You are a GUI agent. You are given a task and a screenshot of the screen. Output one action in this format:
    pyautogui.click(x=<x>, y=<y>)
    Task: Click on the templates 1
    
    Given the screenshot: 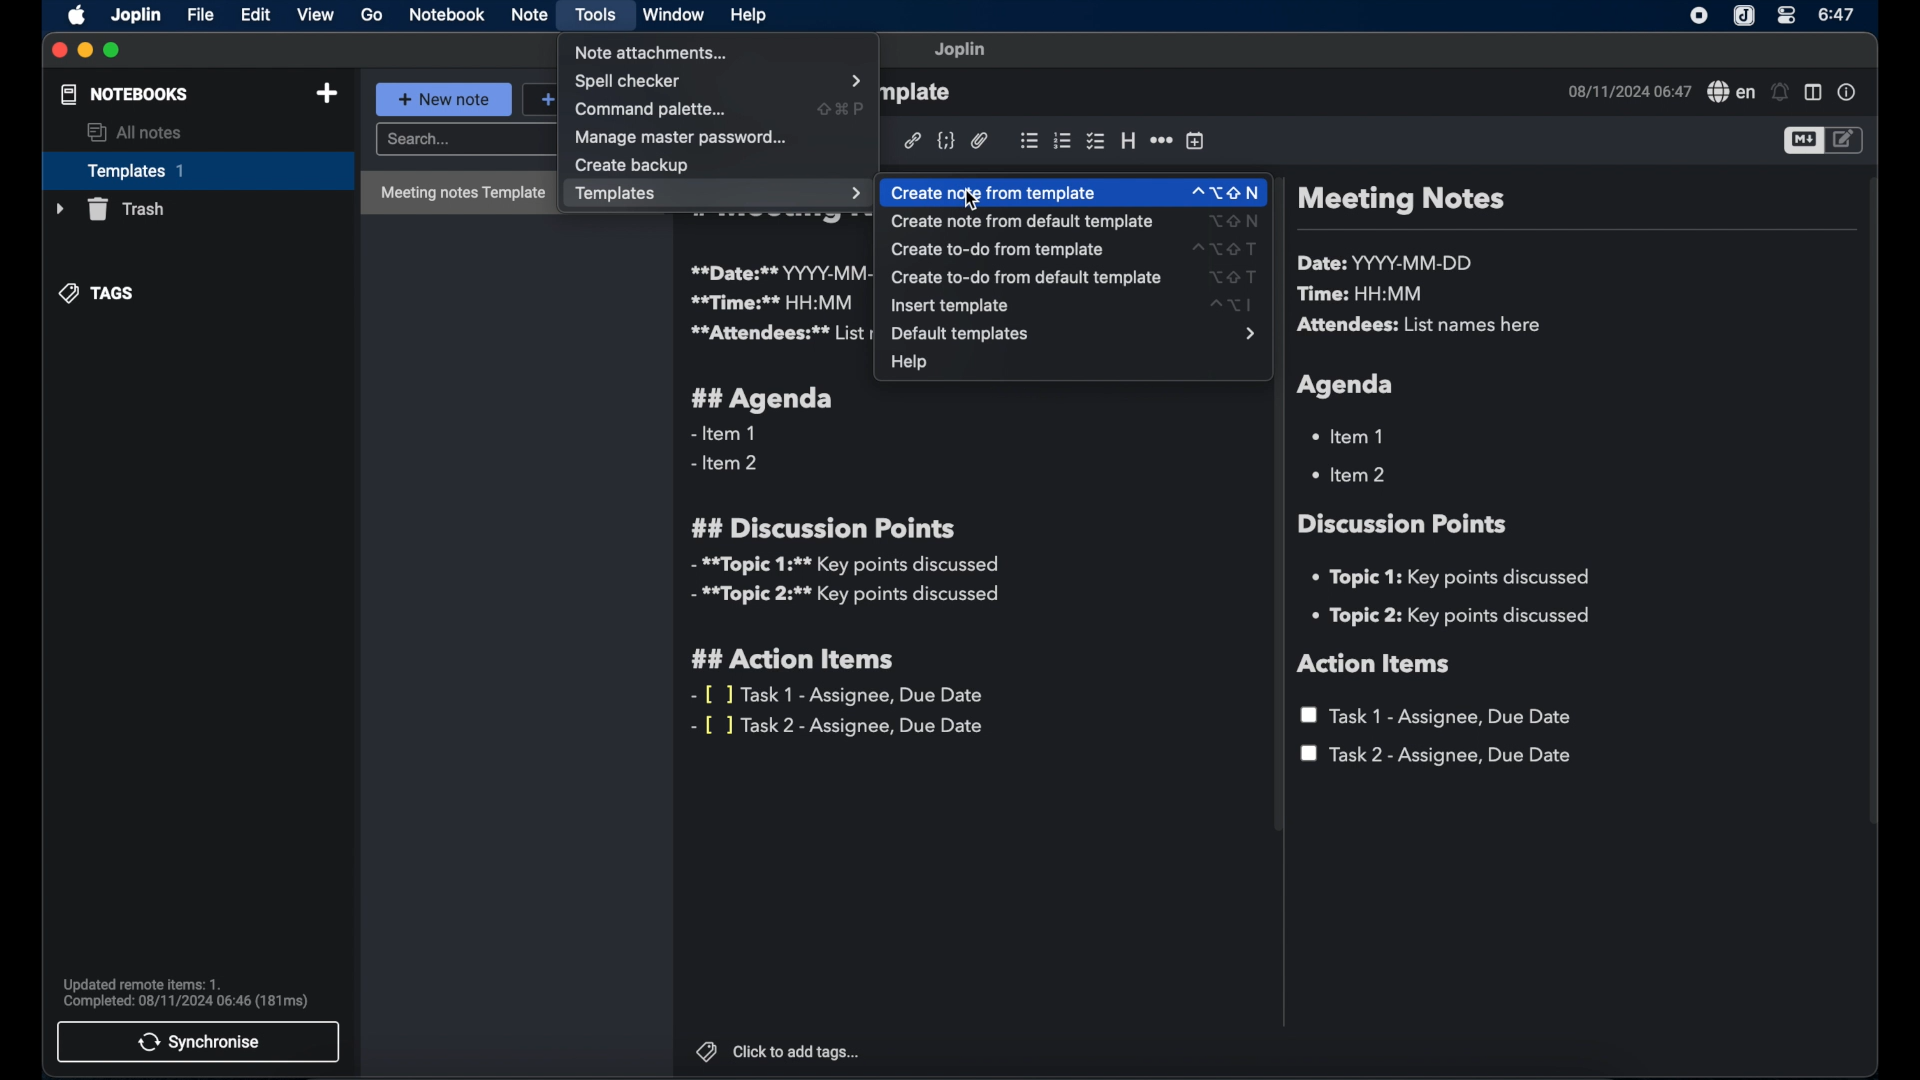 What is the action you would take?
    pyautogui.click(x=195, y=170)
    